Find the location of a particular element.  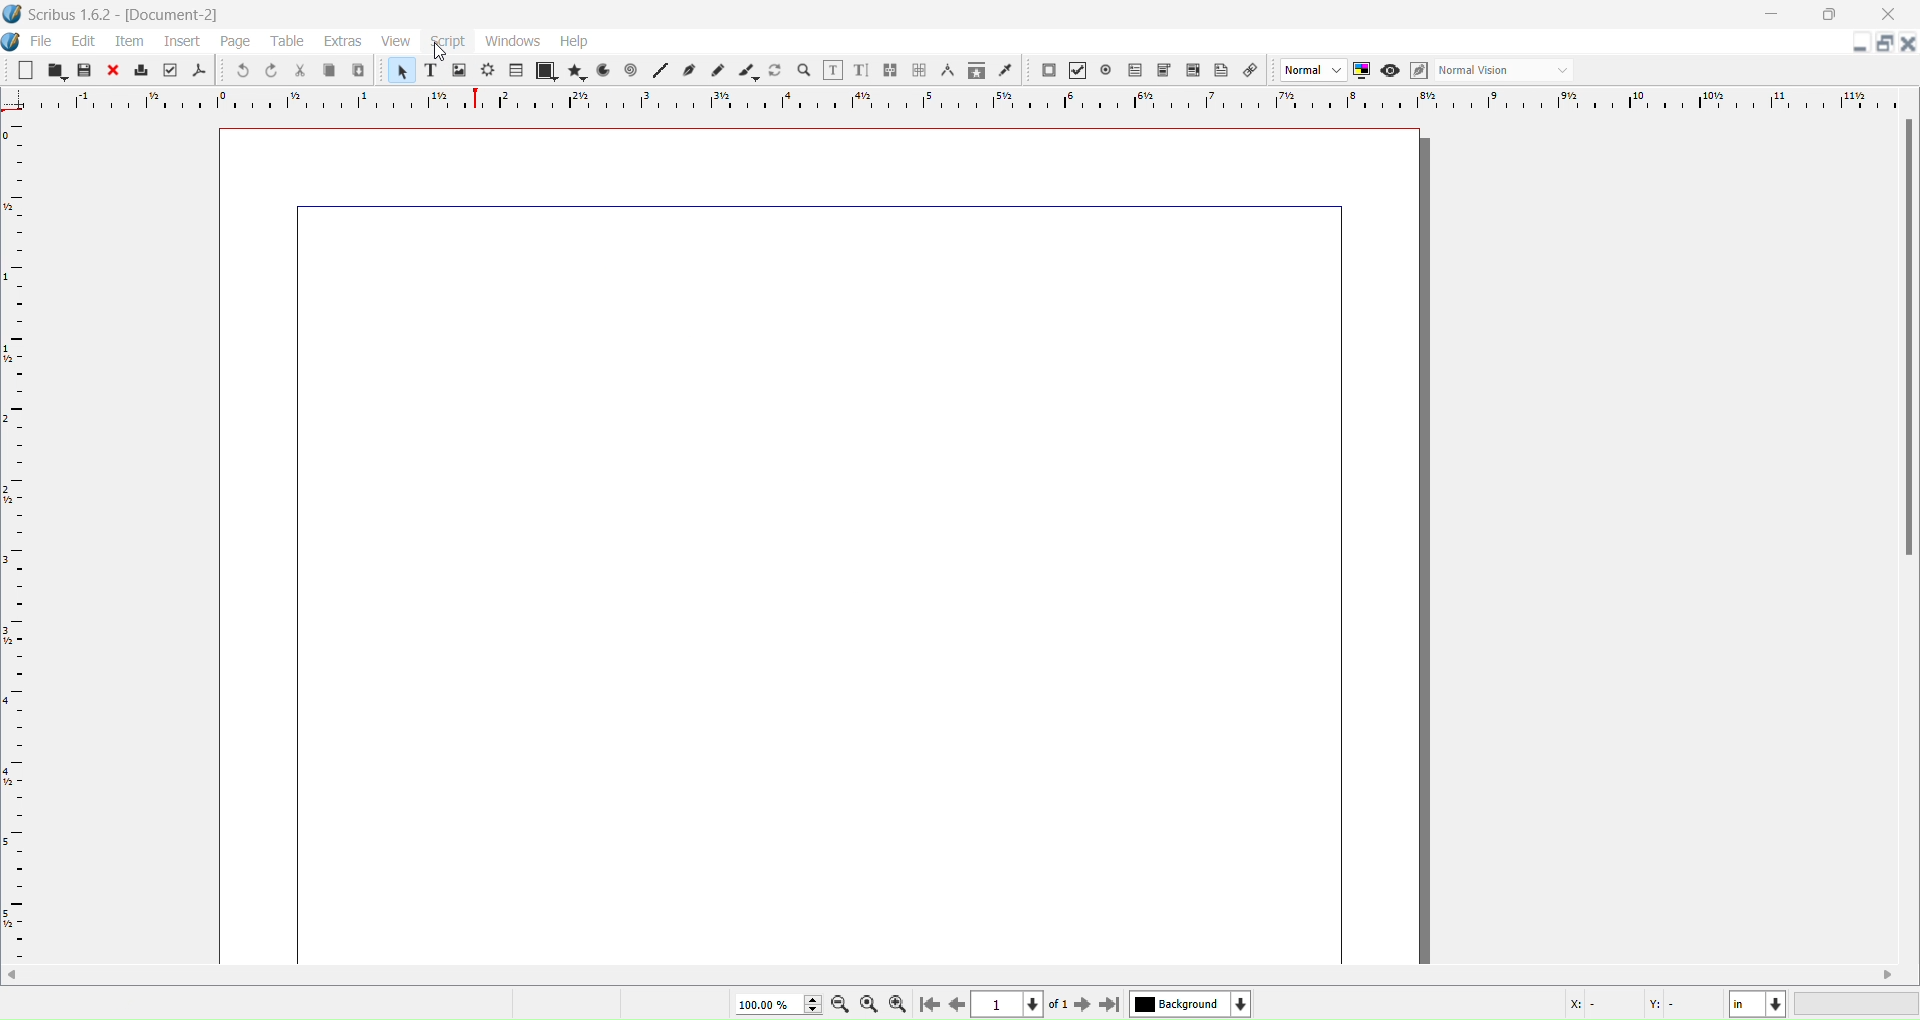

Vertical Scroll Bar is located at coordinates (1904, 340).